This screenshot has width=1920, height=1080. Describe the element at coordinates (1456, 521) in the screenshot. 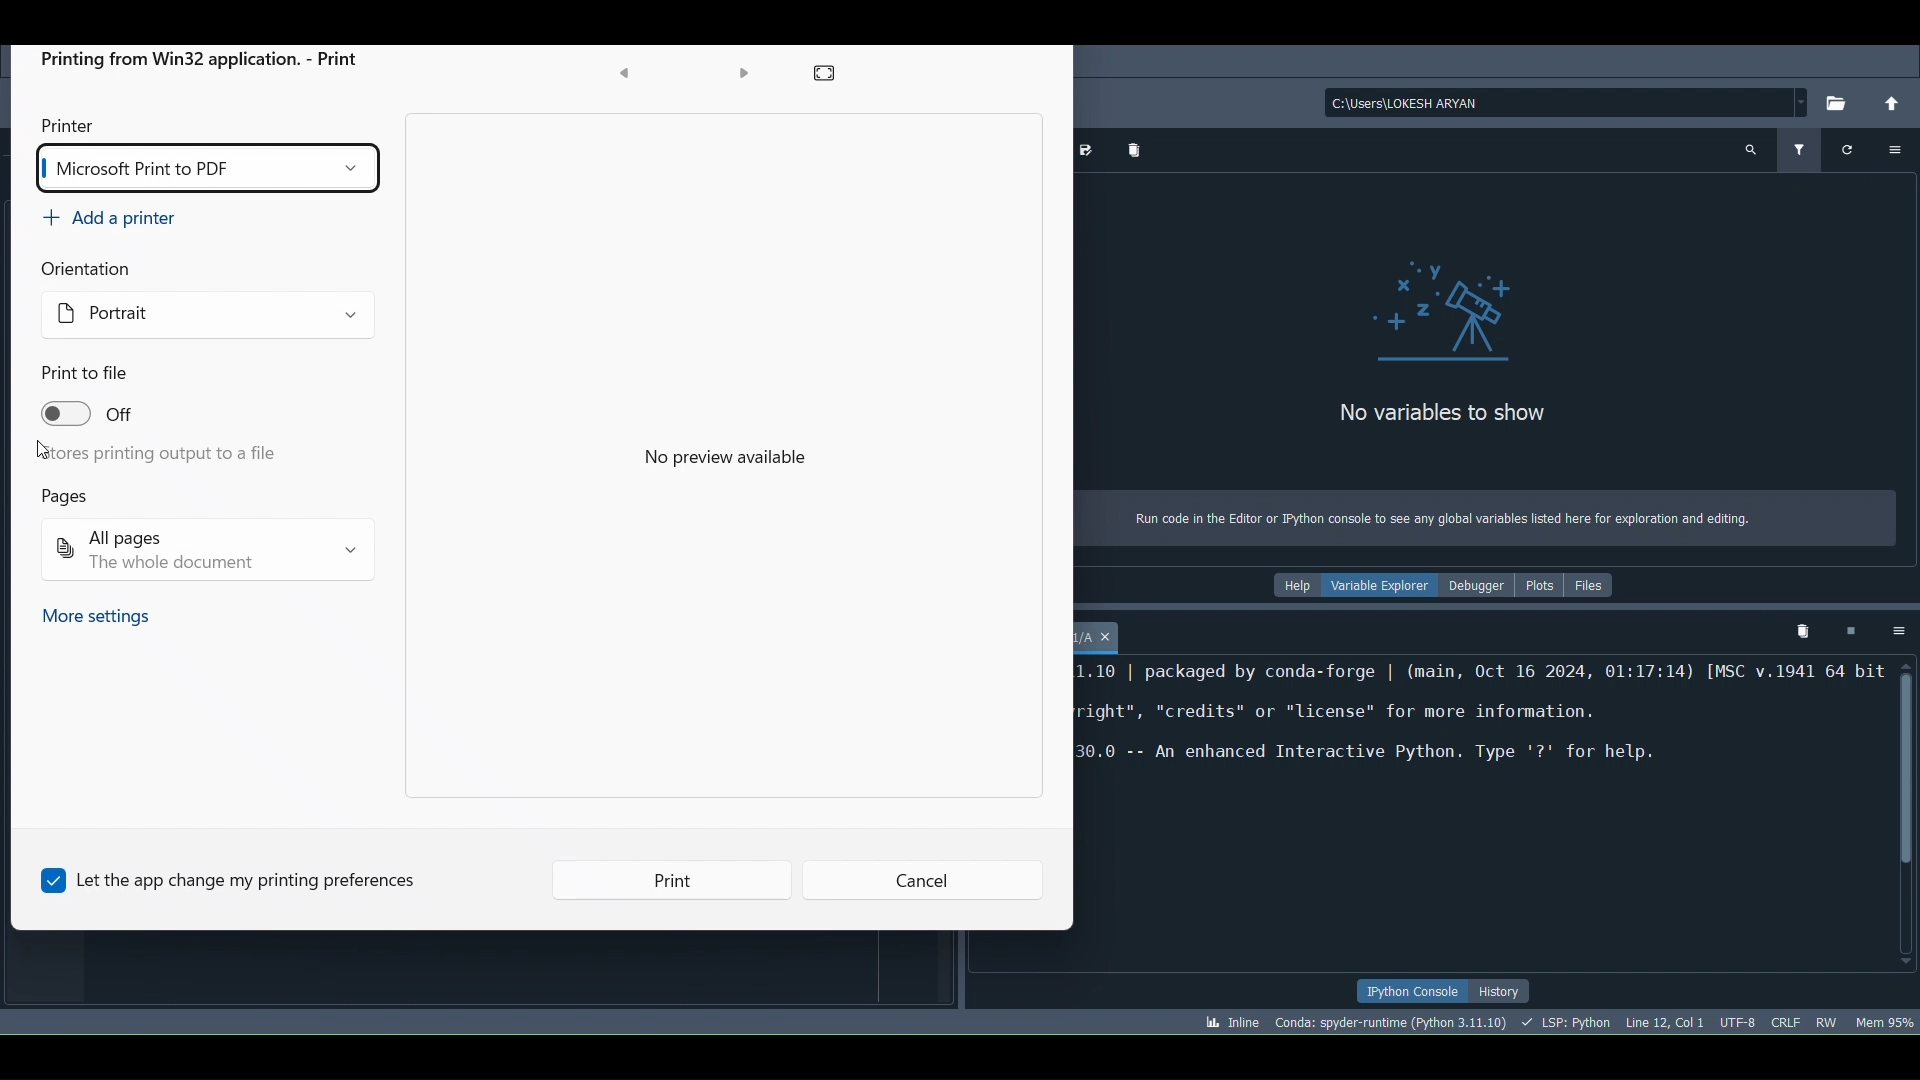

I see `Run code in the Editor or Python console to see any global variables listed here for exploration and editing.` at that location.